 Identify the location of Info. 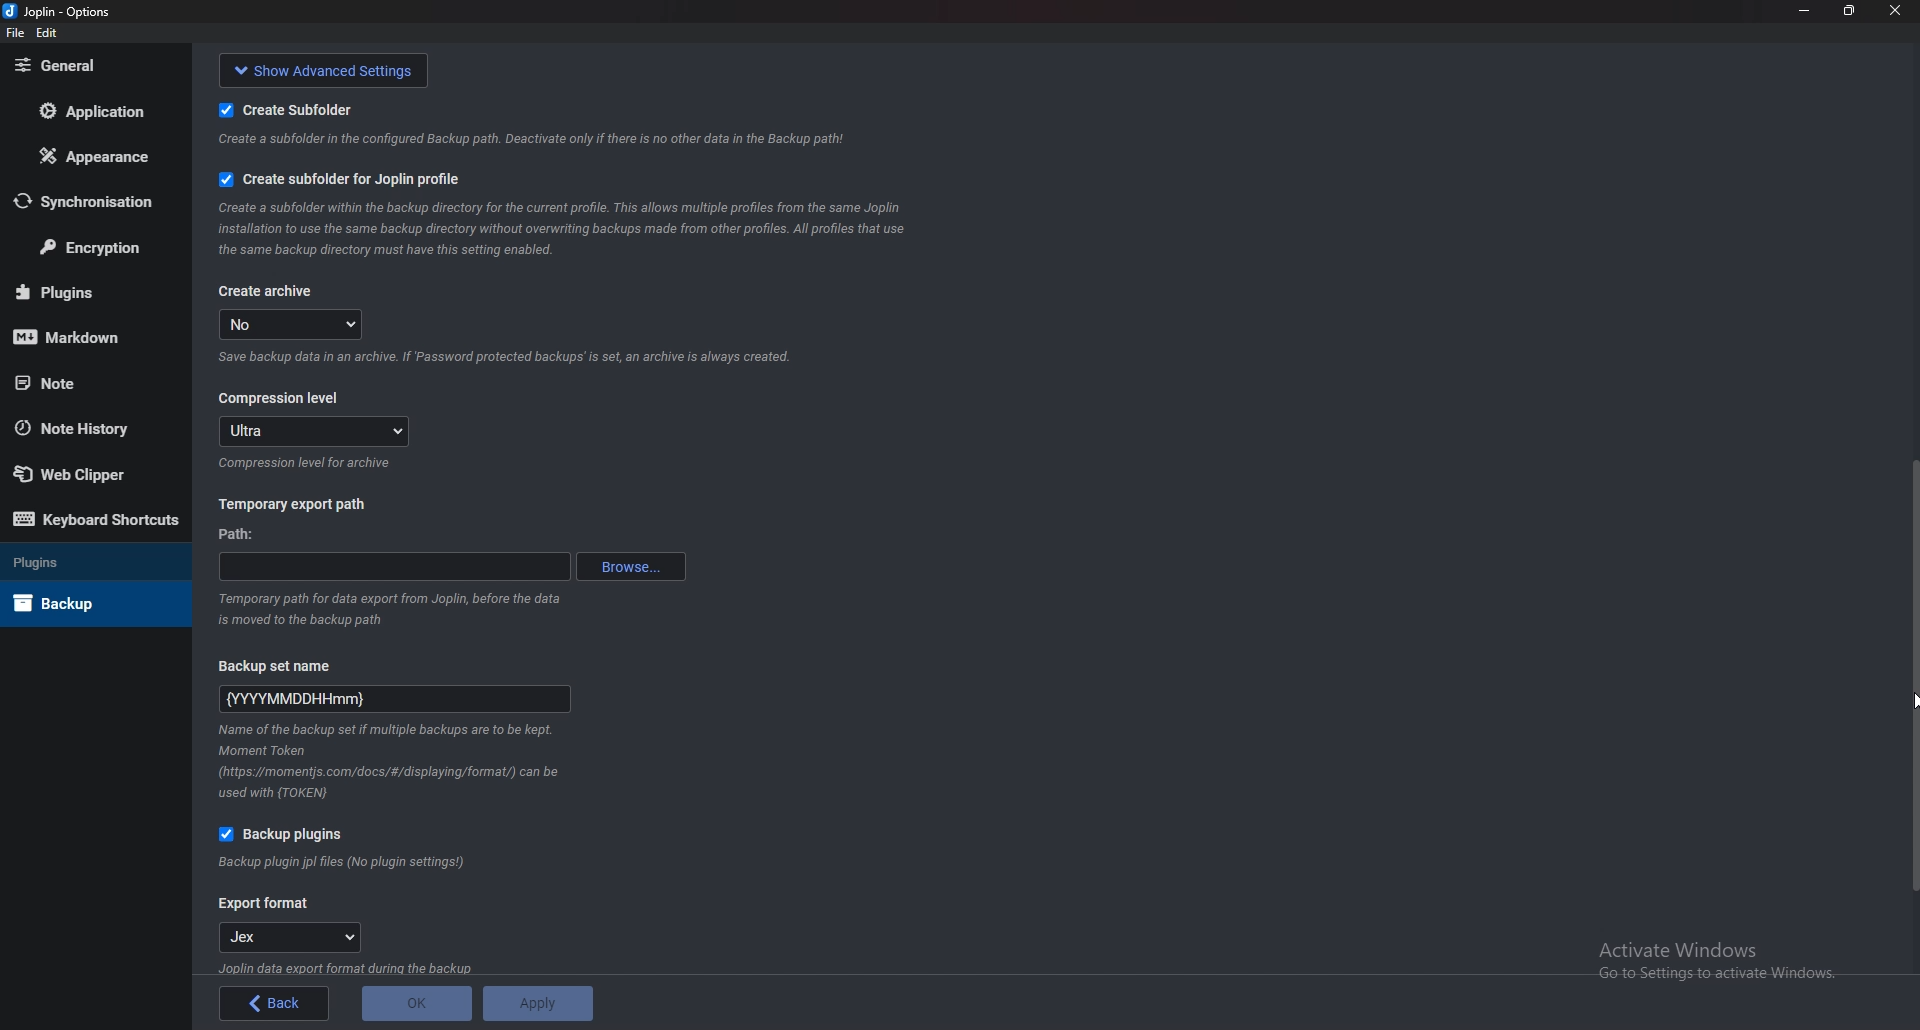
(392, 609).